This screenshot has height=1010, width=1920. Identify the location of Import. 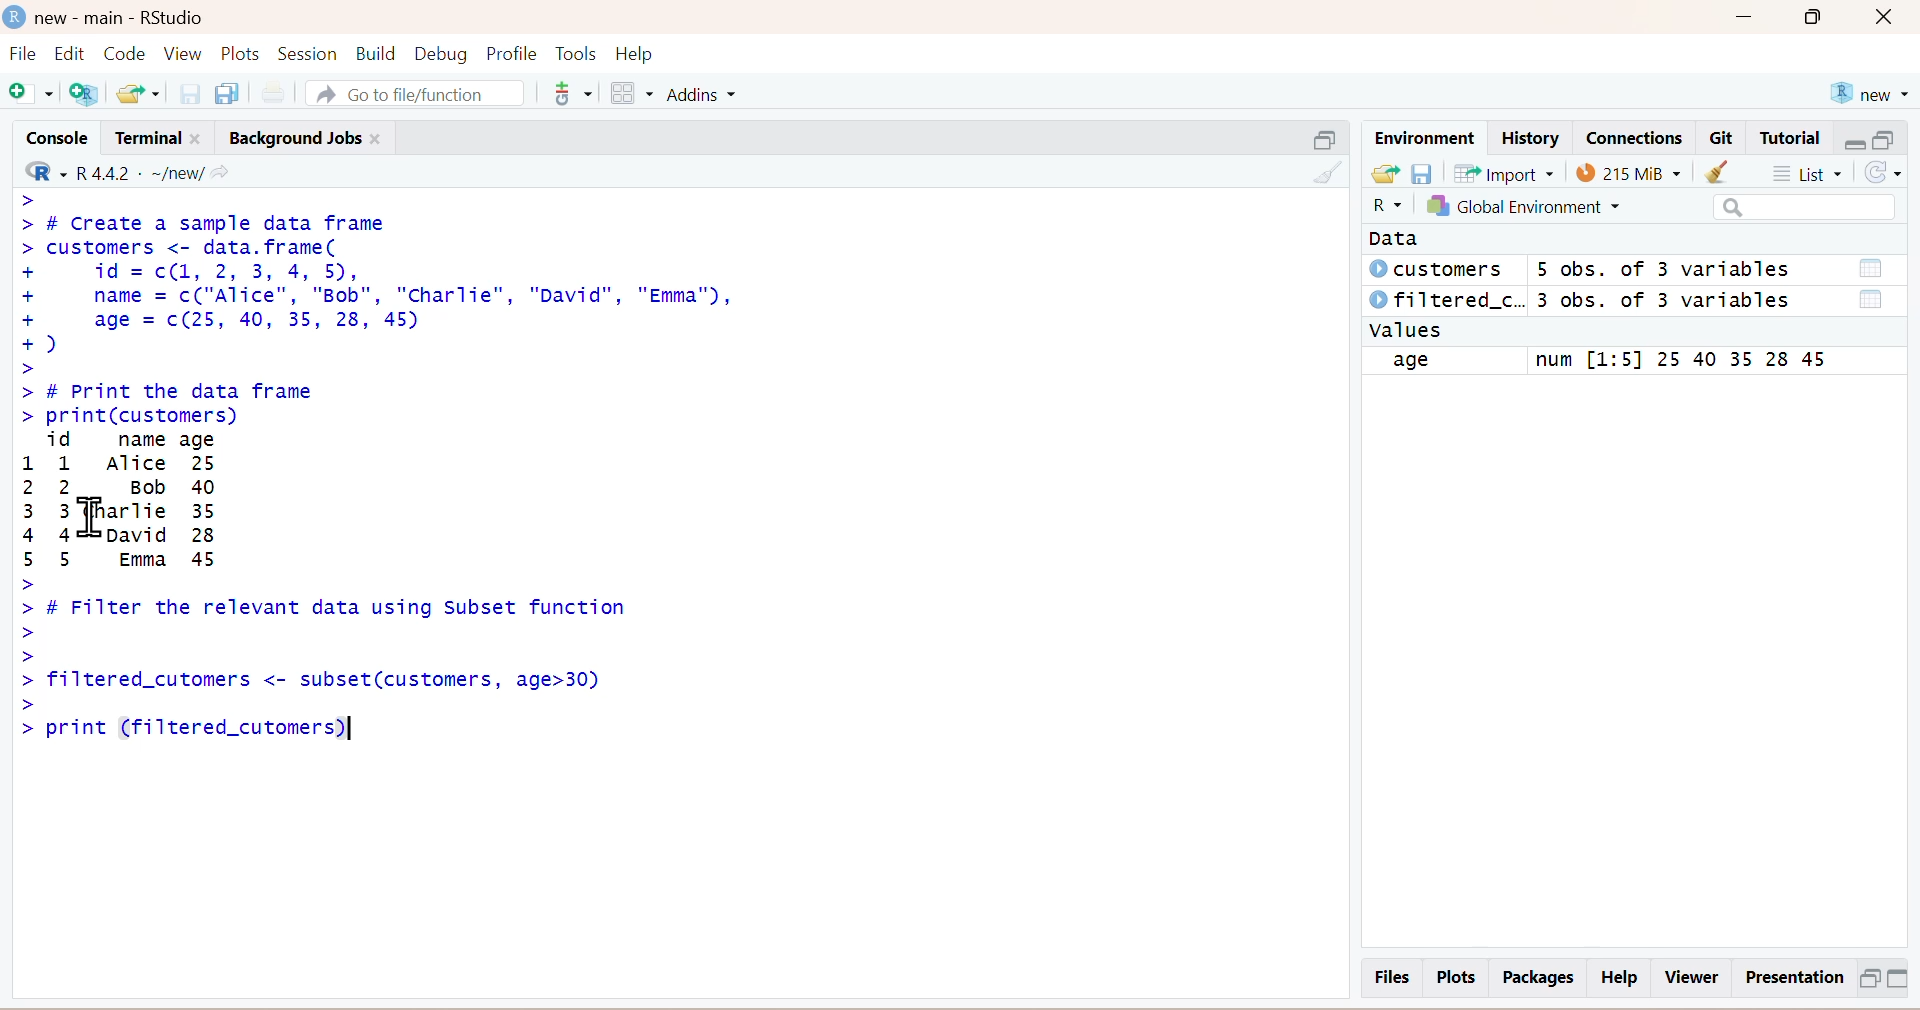
(1508, 174).